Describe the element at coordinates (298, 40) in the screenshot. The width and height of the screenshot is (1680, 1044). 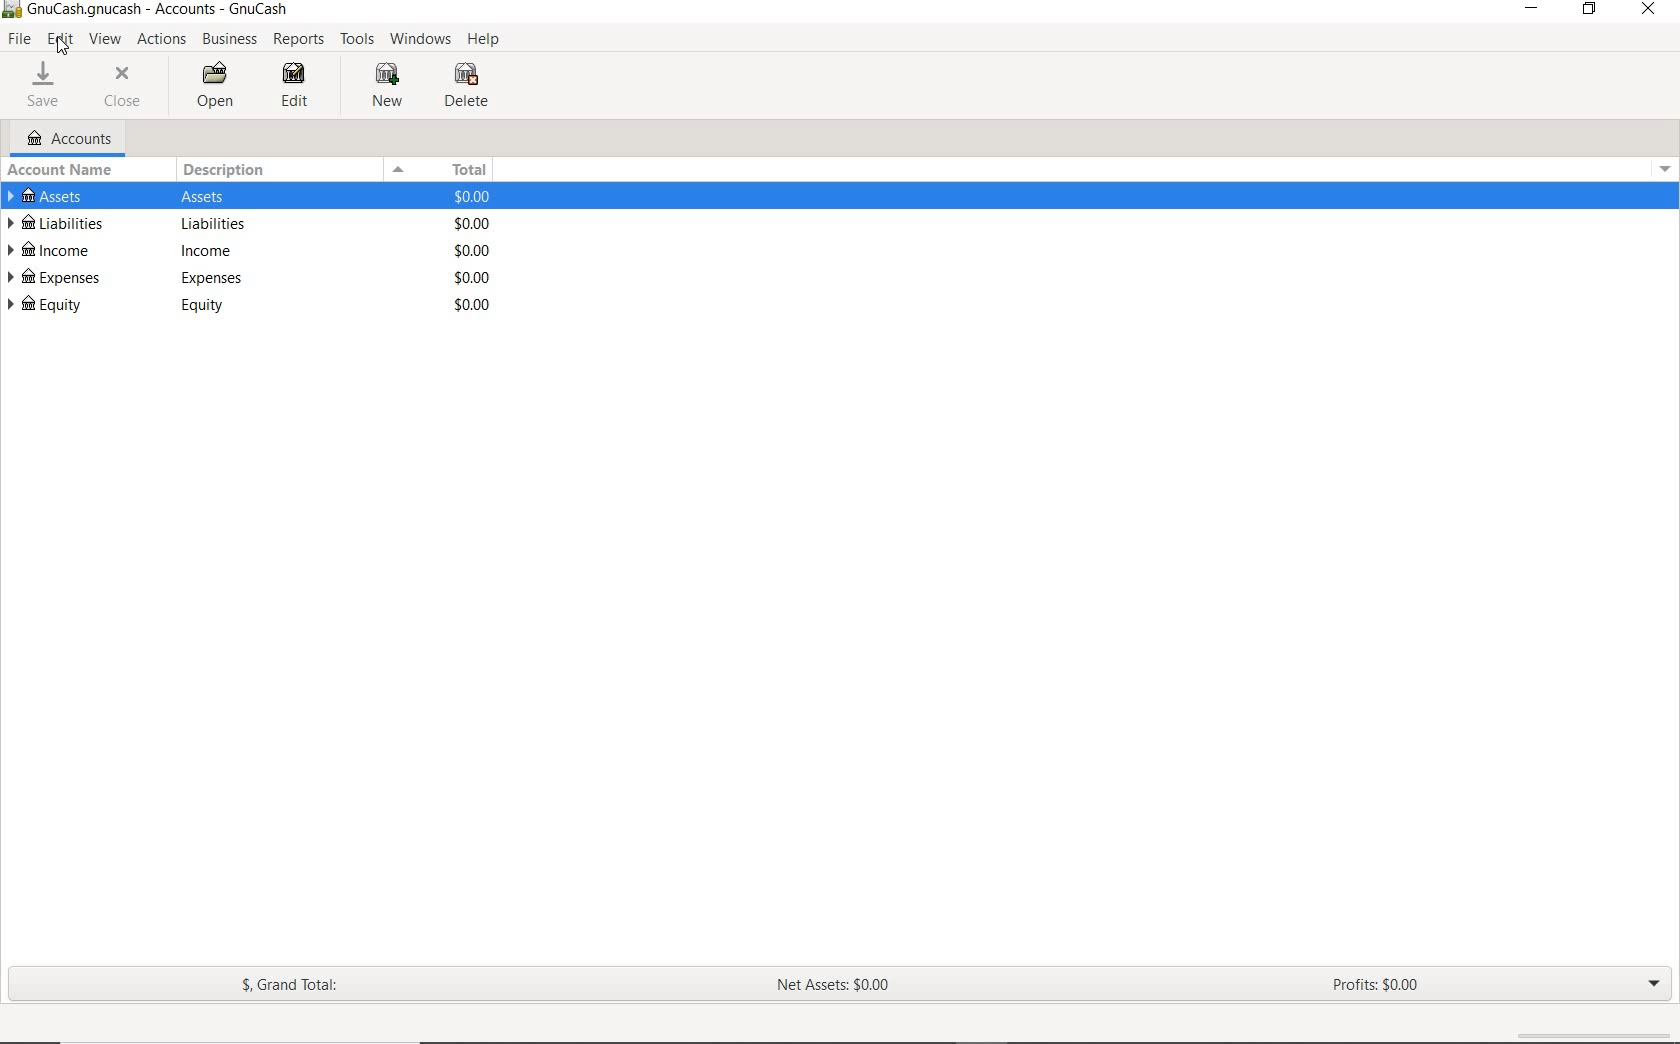
I see `REPORTS` at that location.